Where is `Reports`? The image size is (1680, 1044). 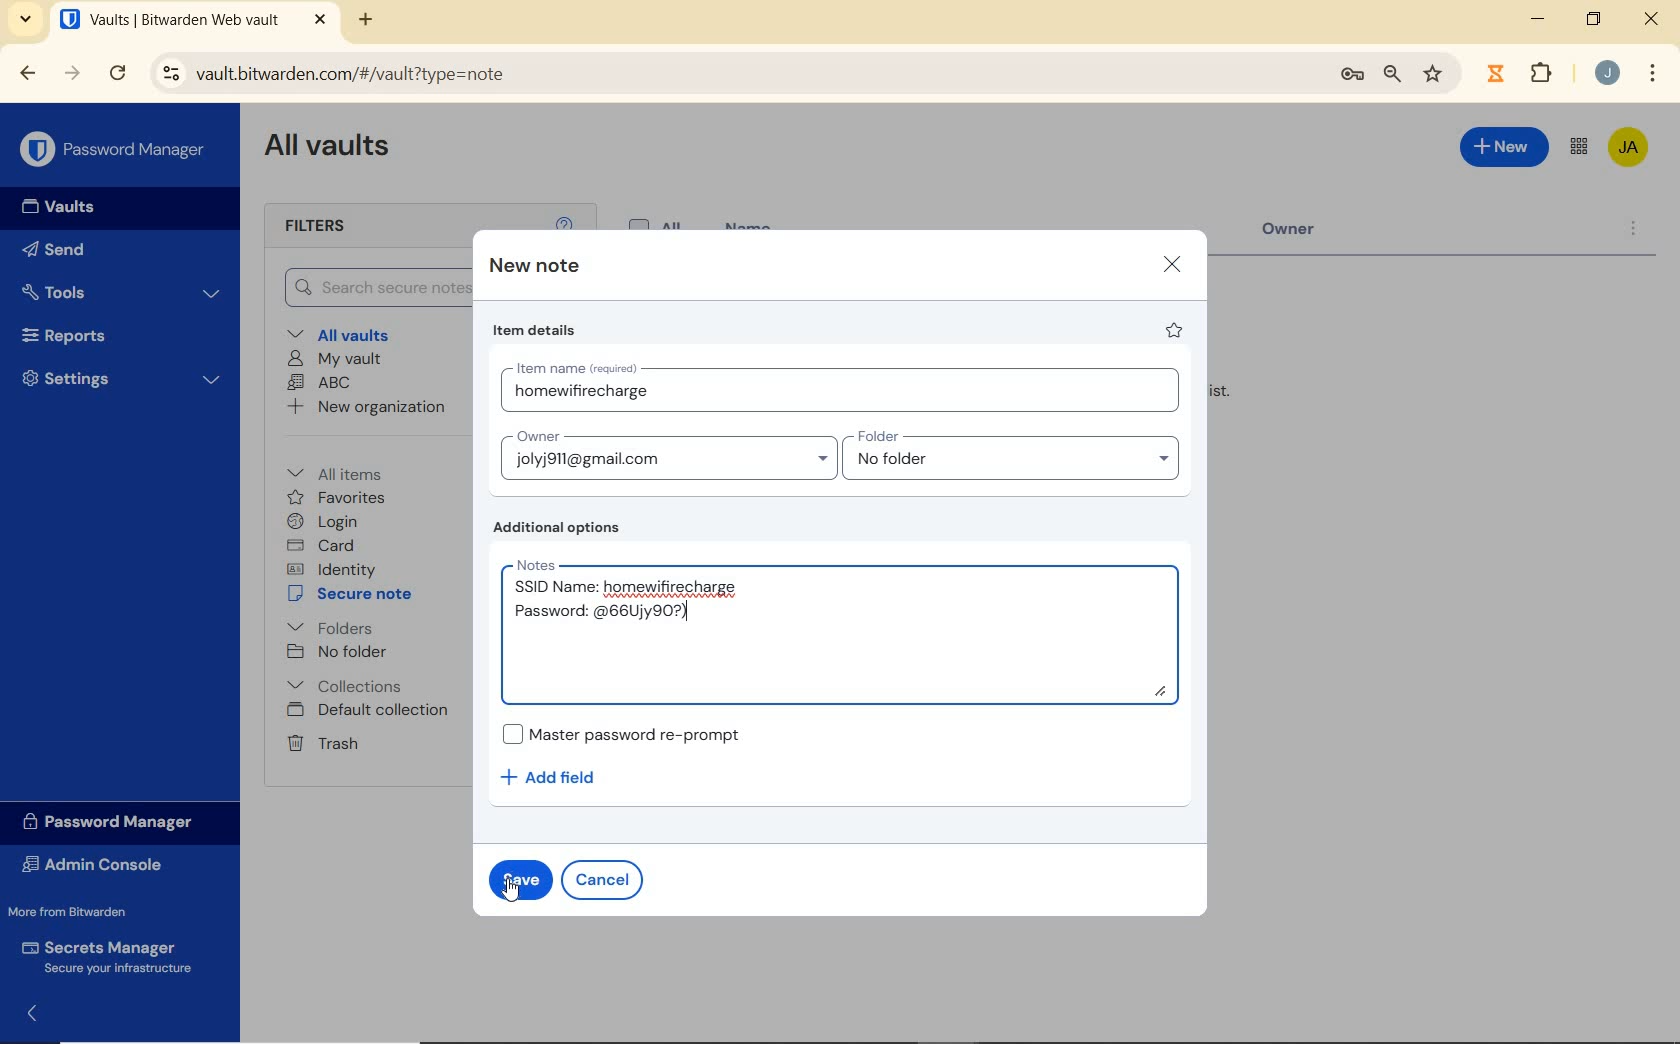
Reports is located at coordinates (114, 333).